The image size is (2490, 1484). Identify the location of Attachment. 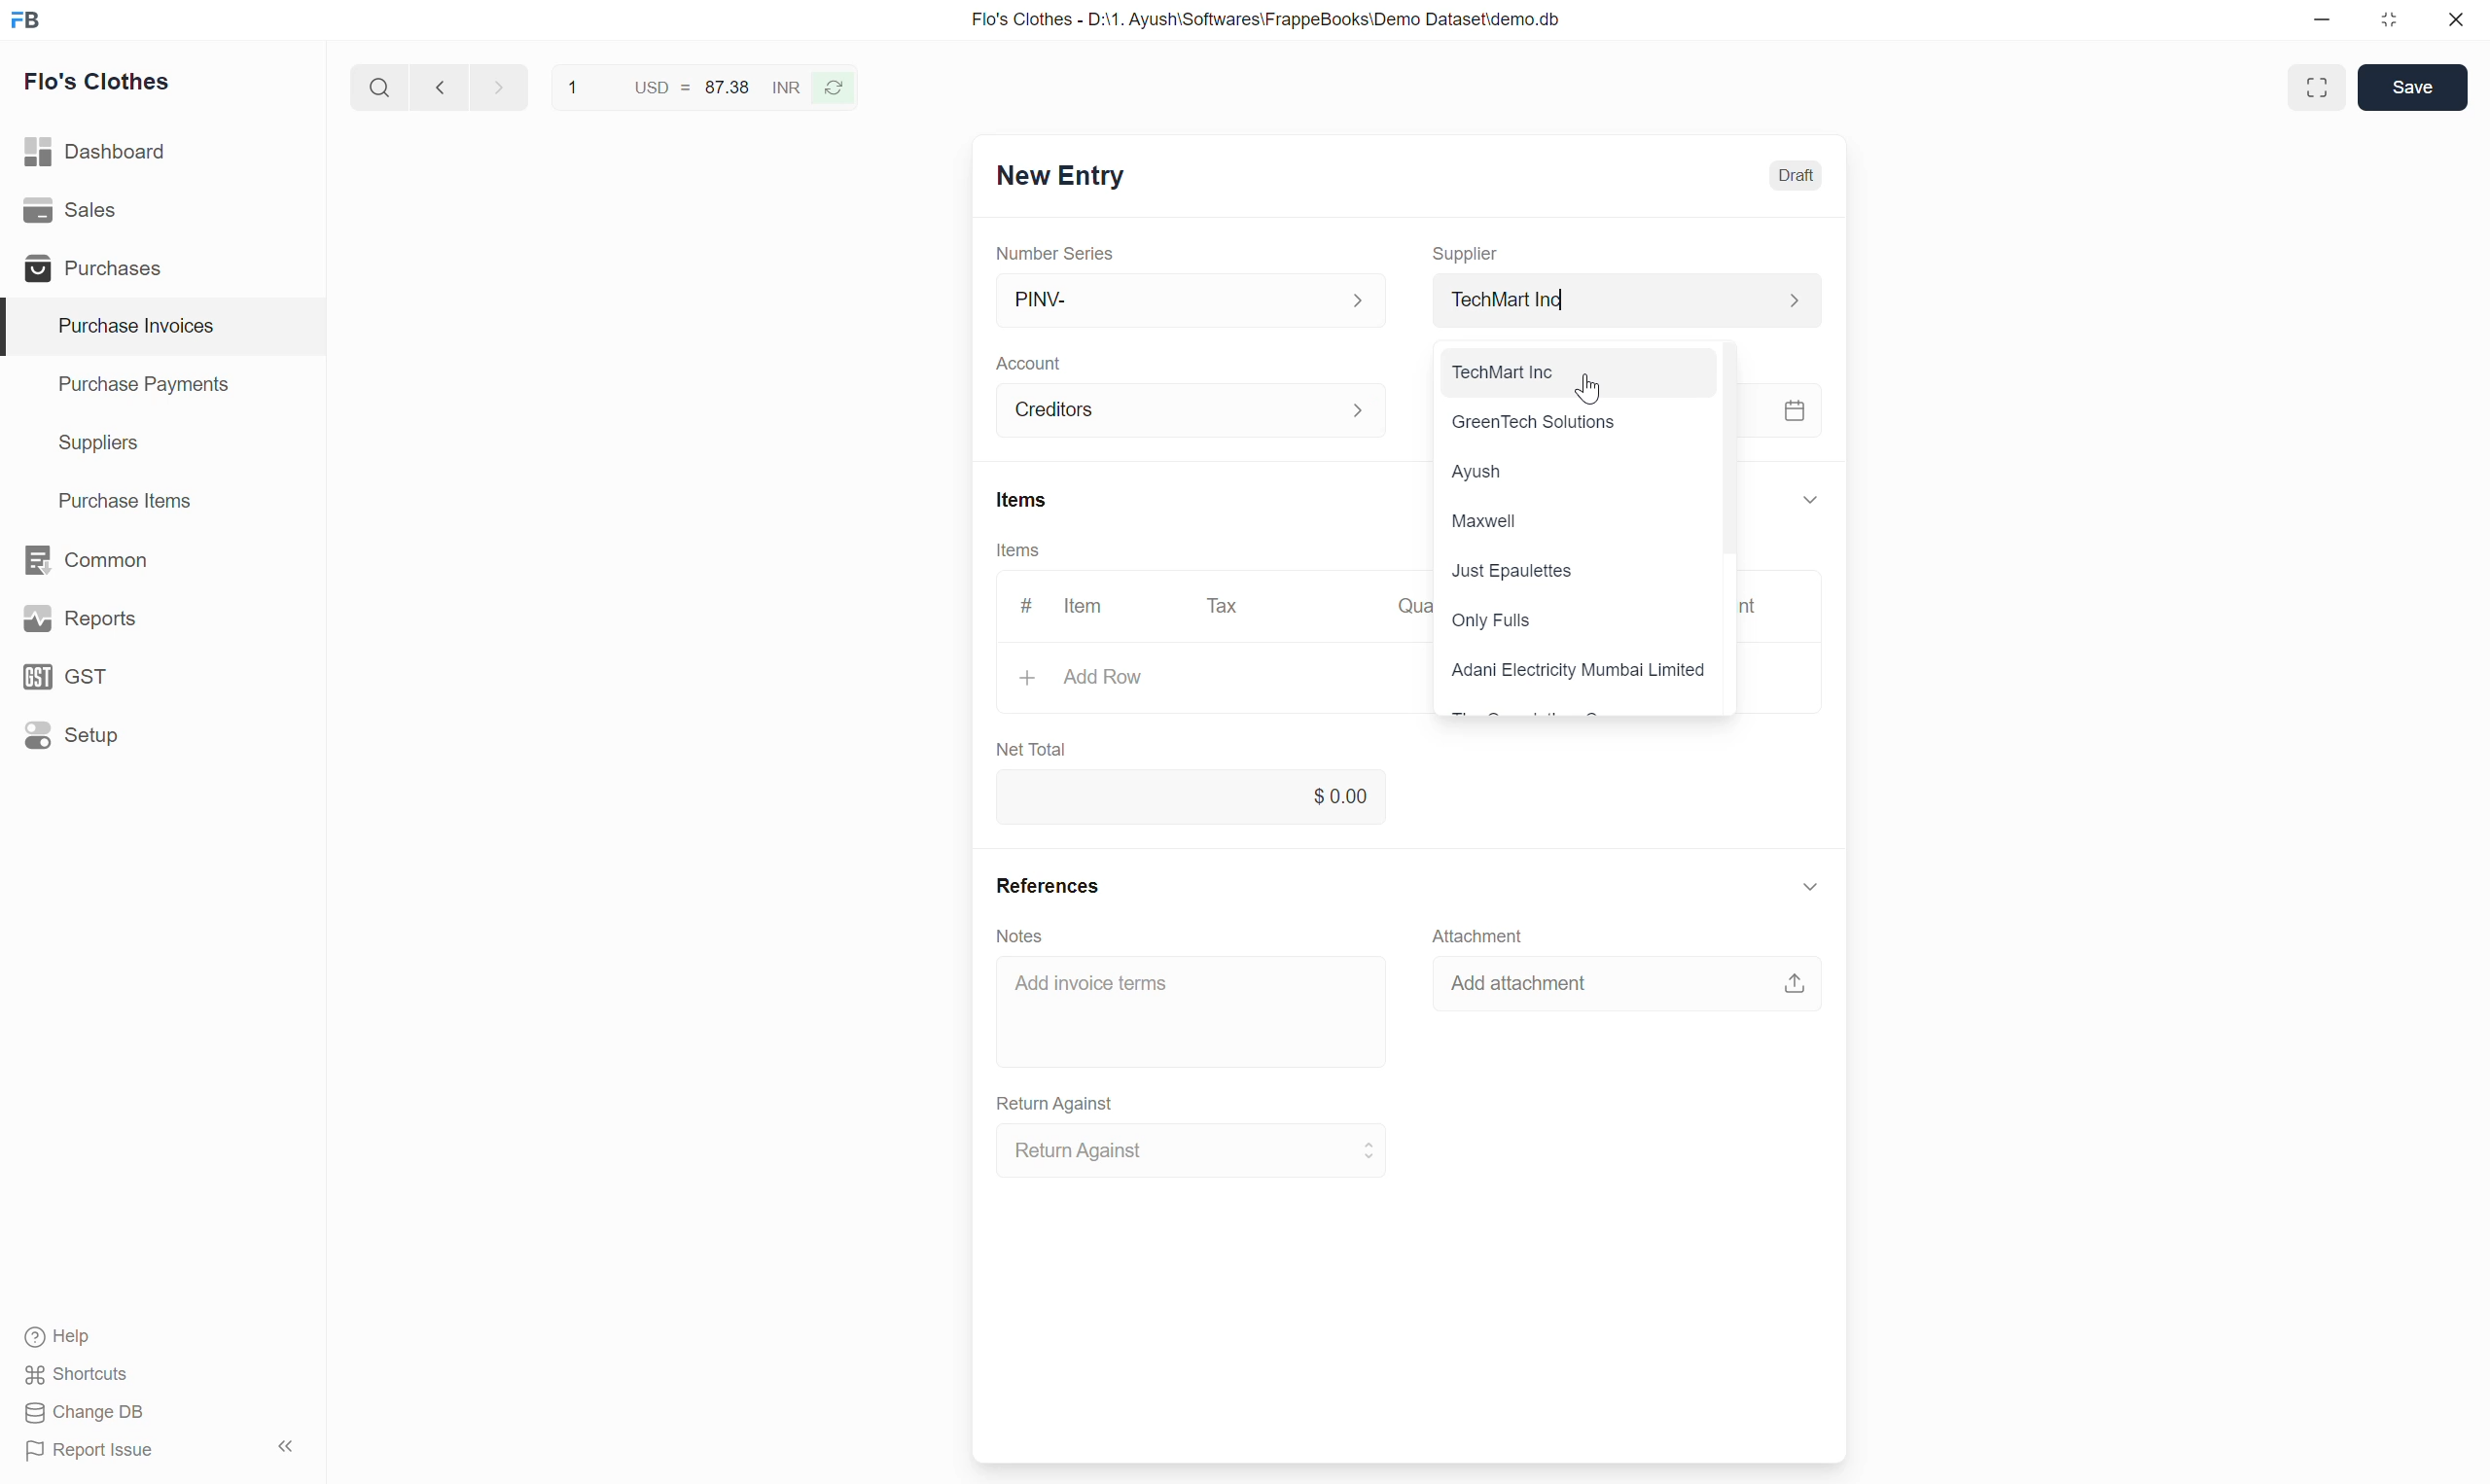
(1472, 931).